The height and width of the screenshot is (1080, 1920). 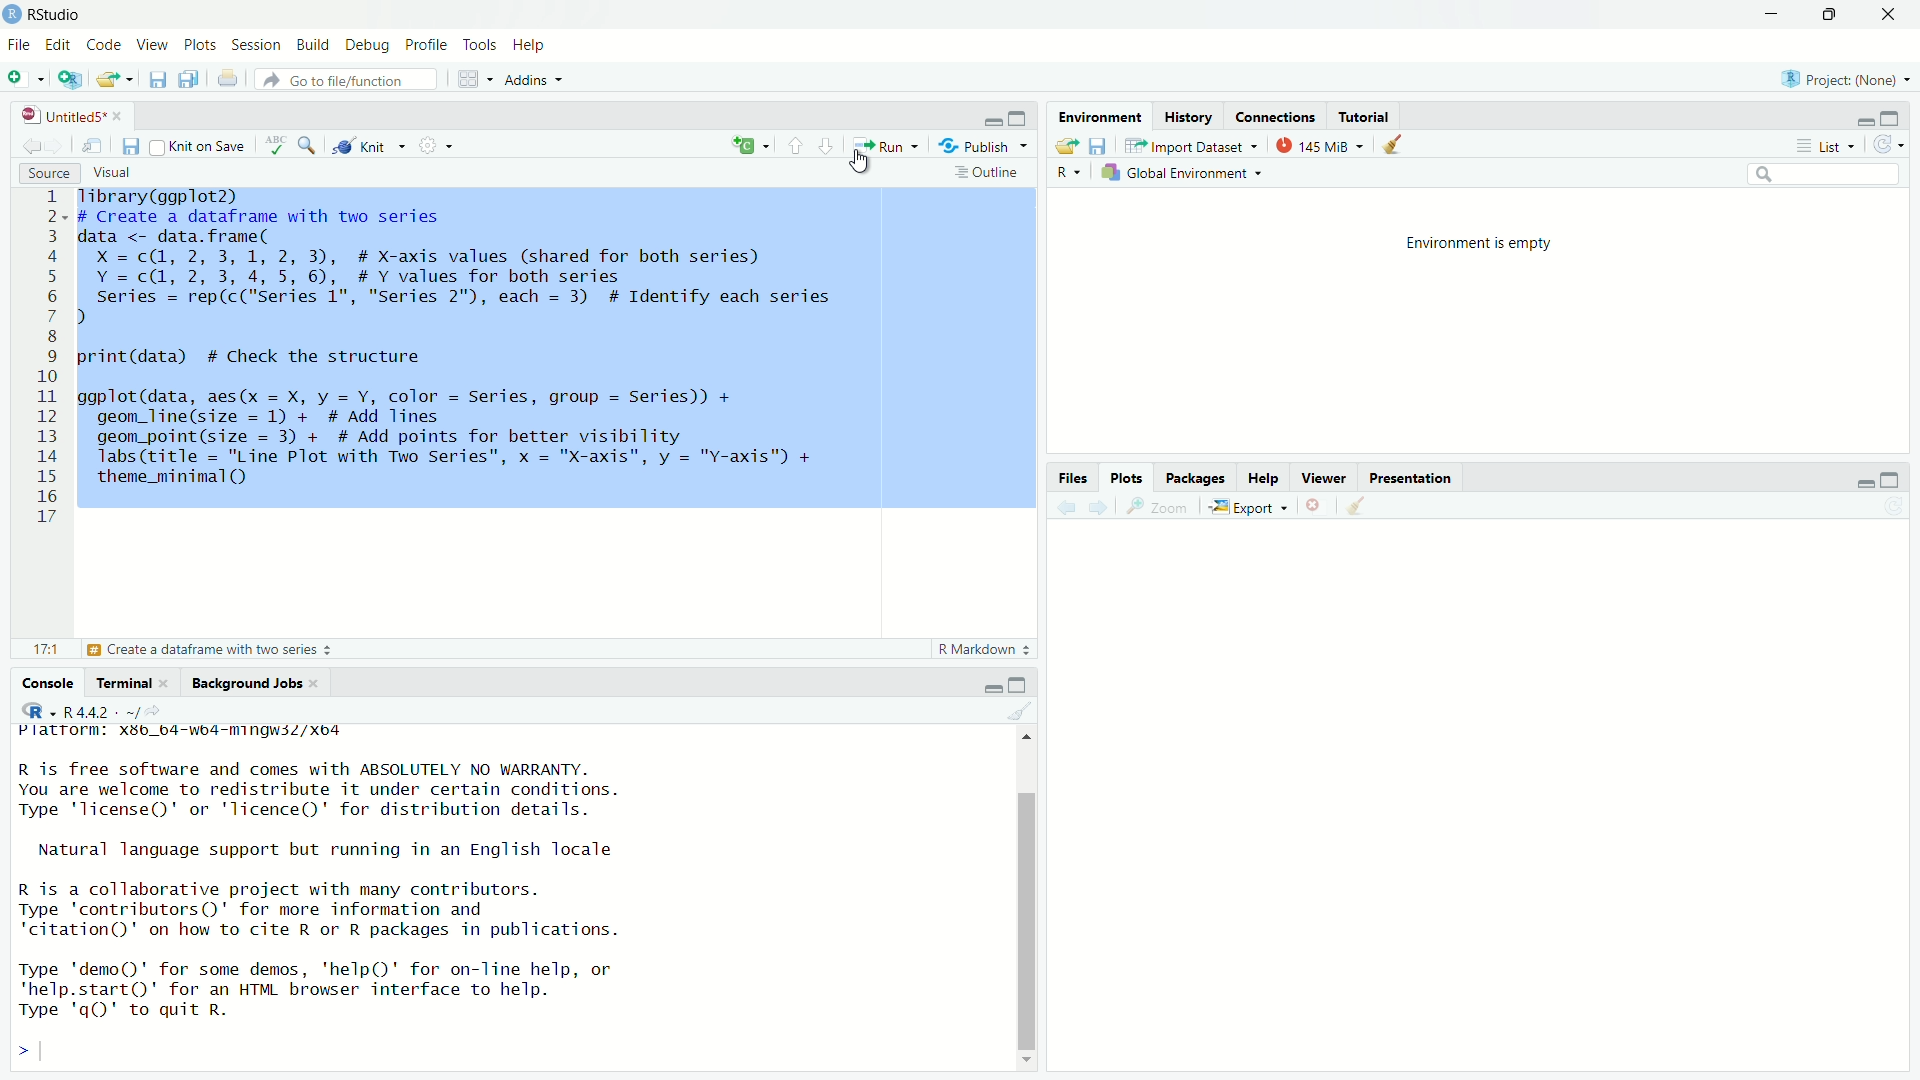 What do you see at coordinates (796, 146) in the screenshot?
I see `Go to previous section/chunk` at bounding box center [796, 146].